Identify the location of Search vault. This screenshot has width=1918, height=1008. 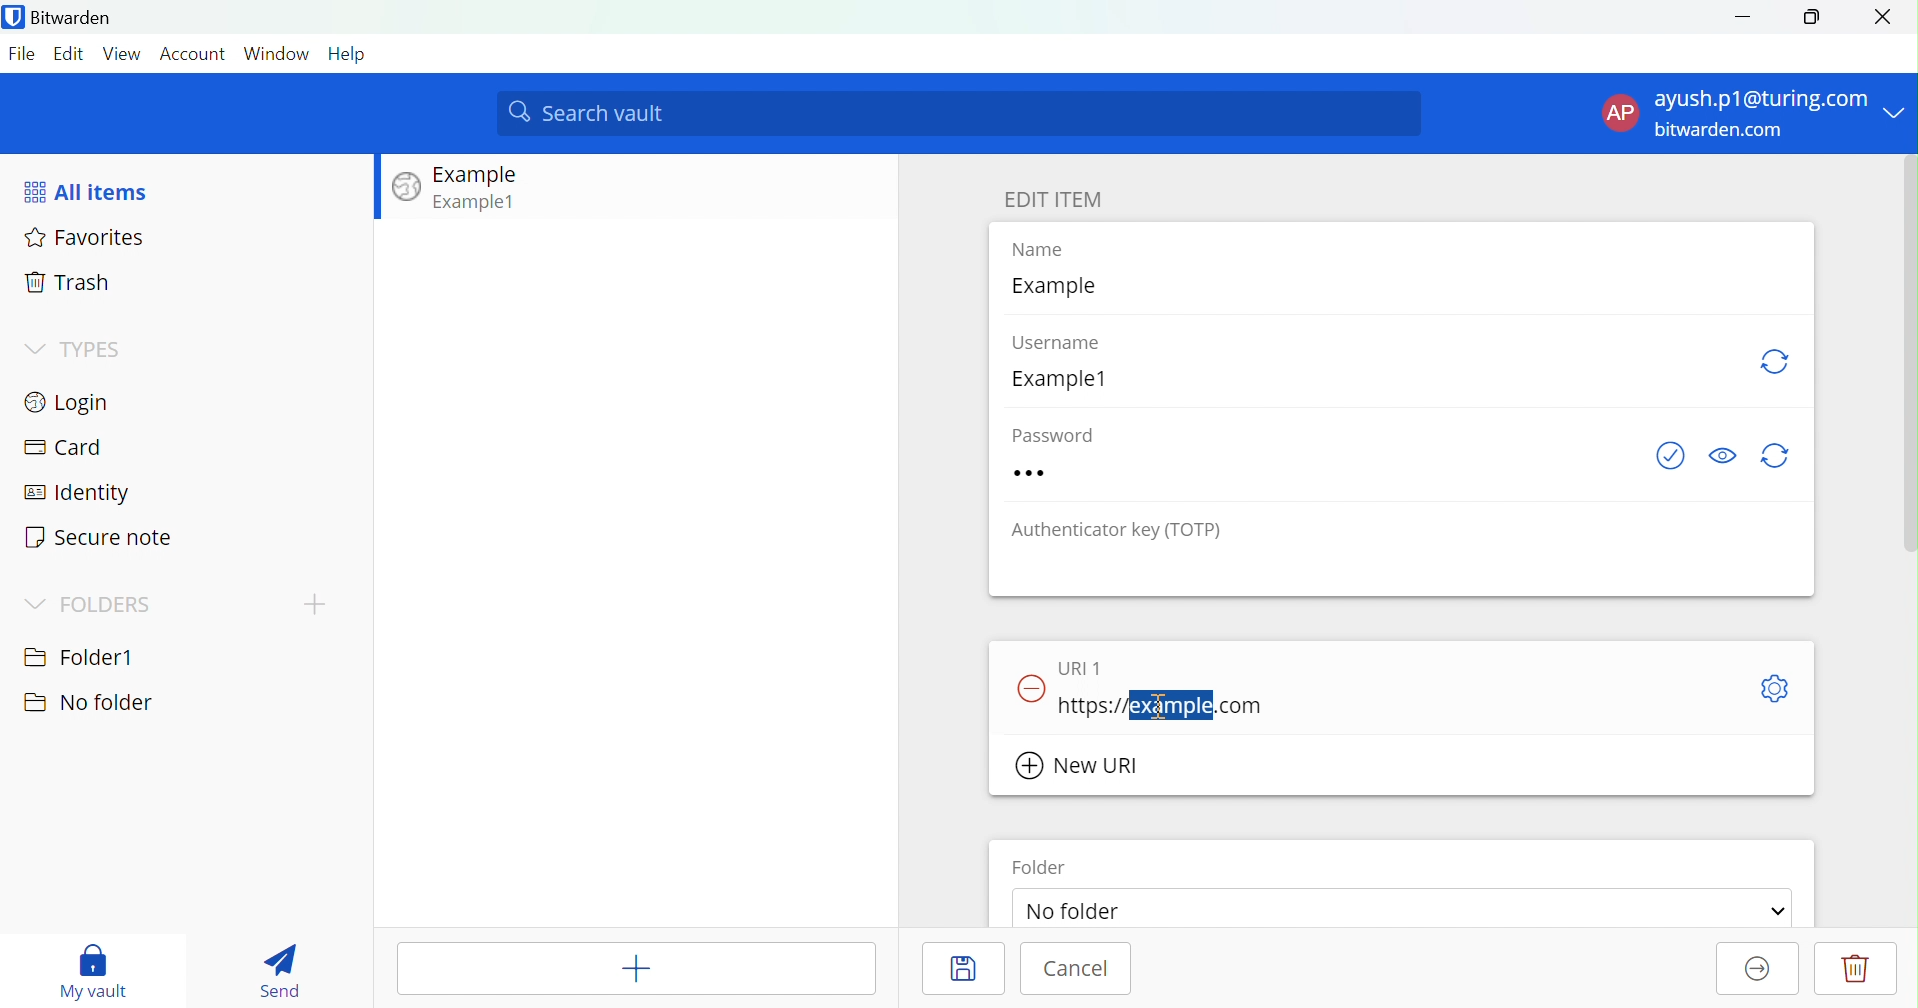
(960, 114).